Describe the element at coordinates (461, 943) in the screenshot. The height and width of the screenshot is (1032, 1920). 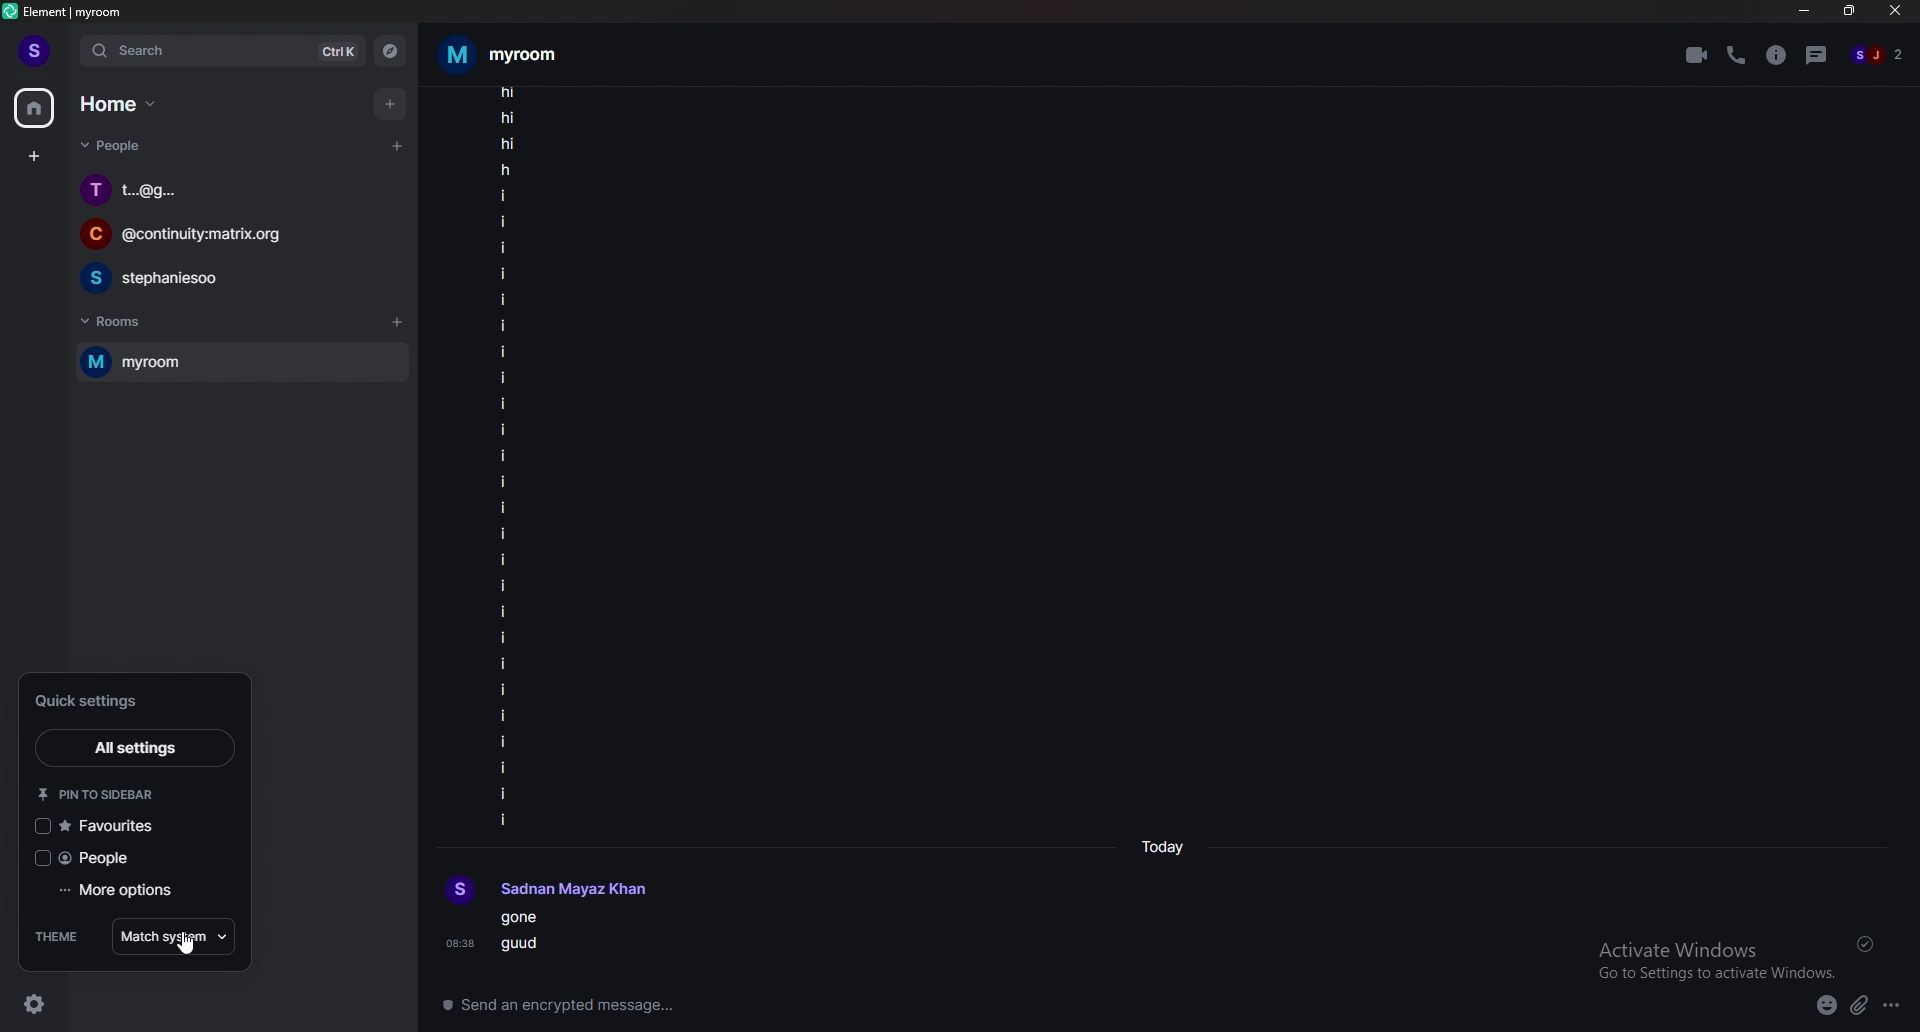
I see `08:38` at that location.